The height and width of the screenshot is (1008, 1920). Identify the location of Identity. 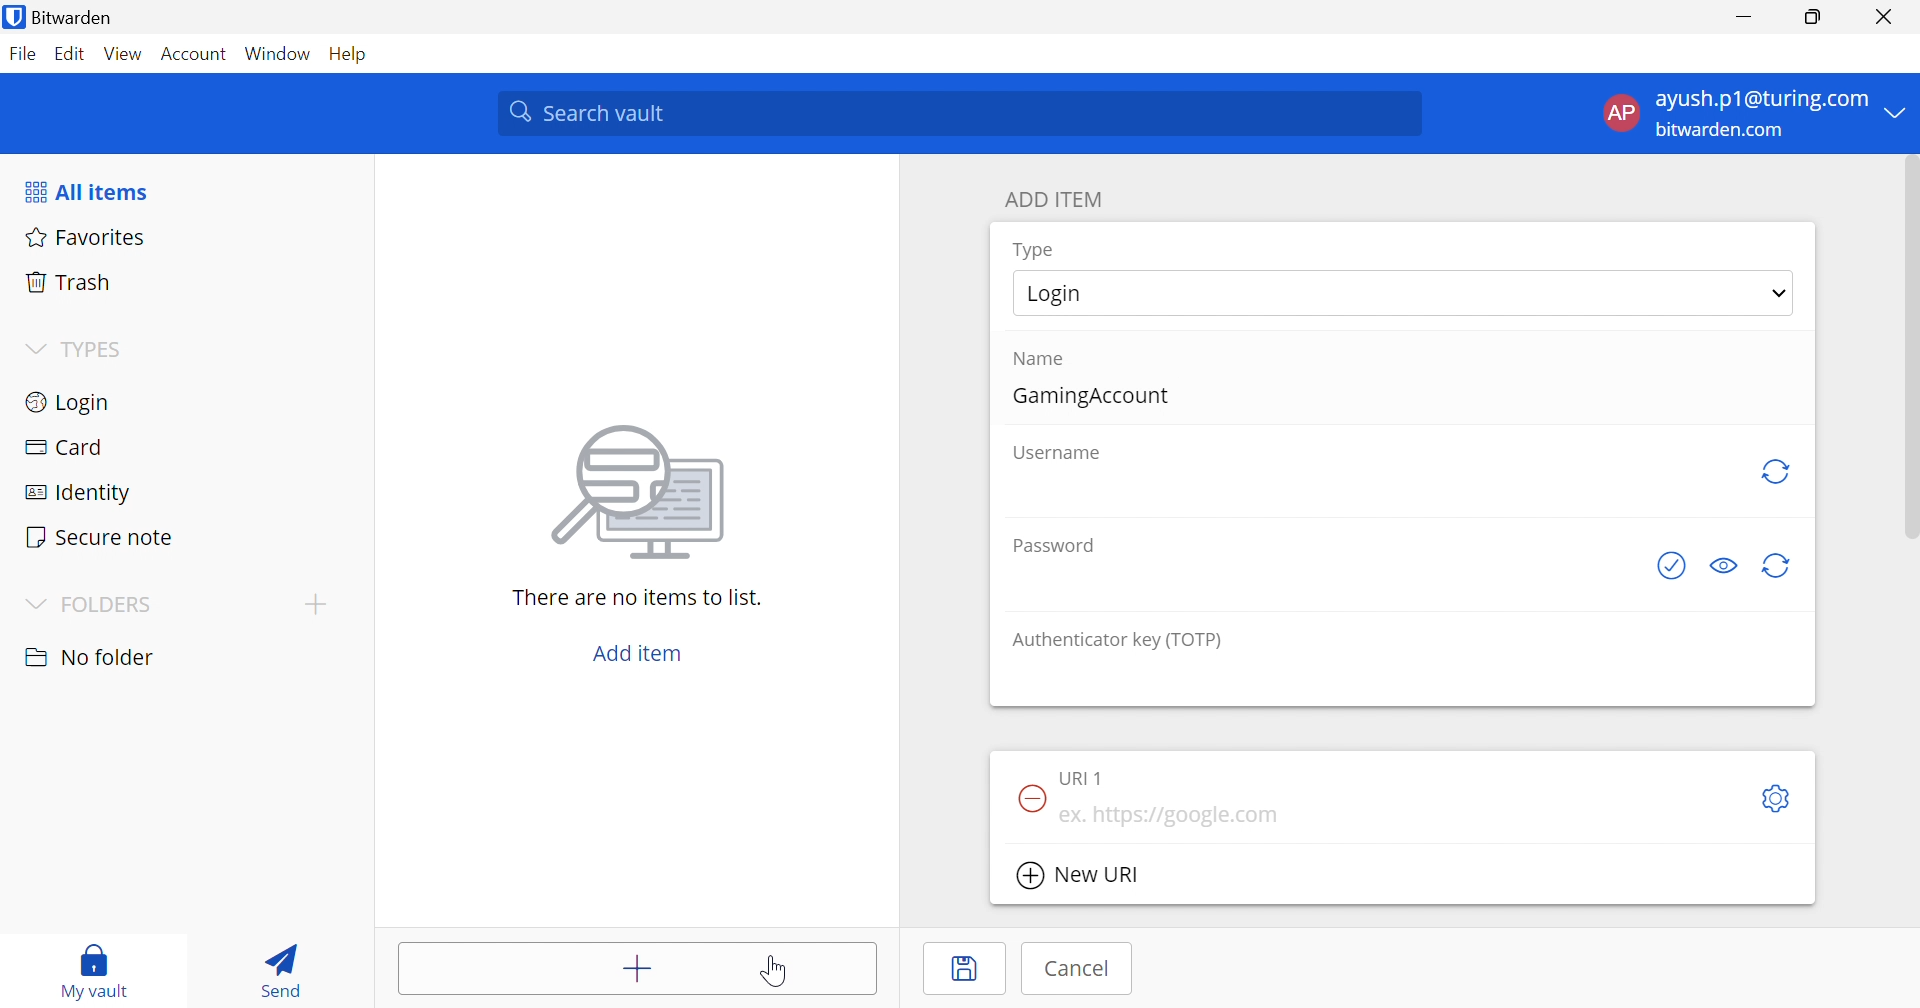
(80, 495).